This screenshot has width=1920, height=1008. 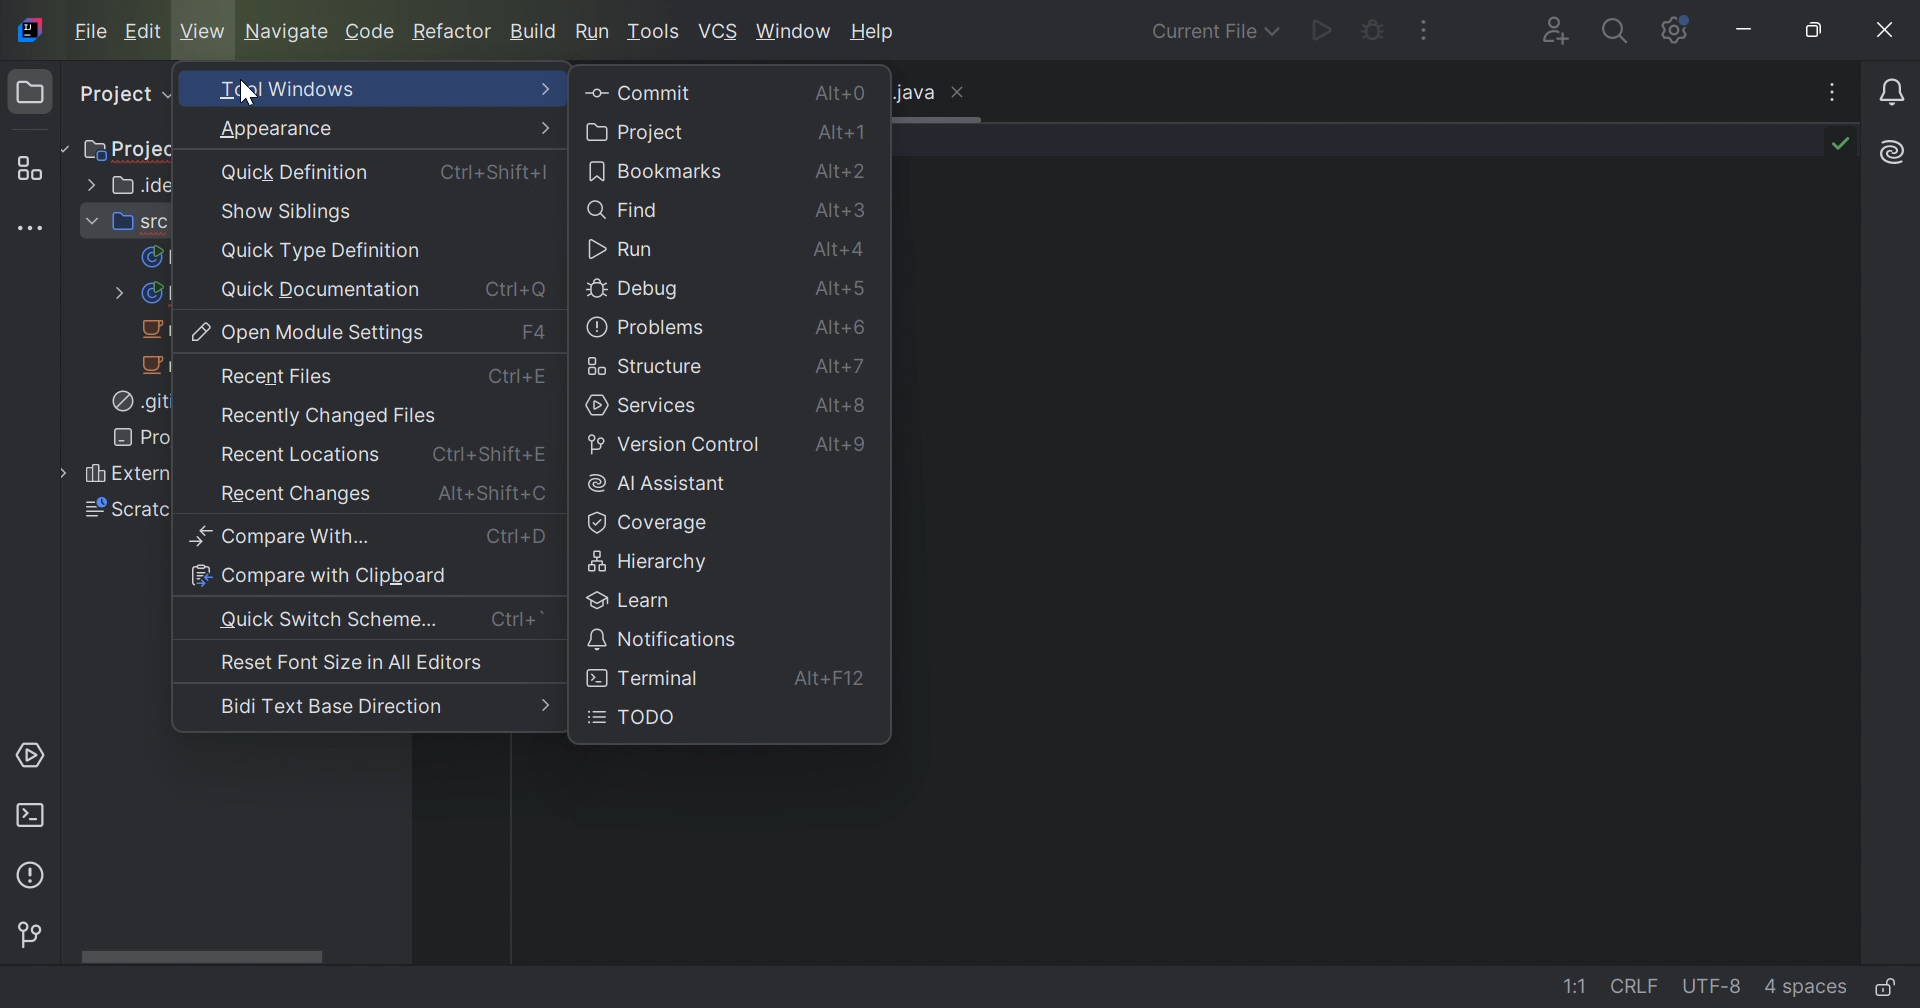 What do you see at coordinates (156, 330) in the screenshot?
I see `main2.java` at bounding box center [156, 330].